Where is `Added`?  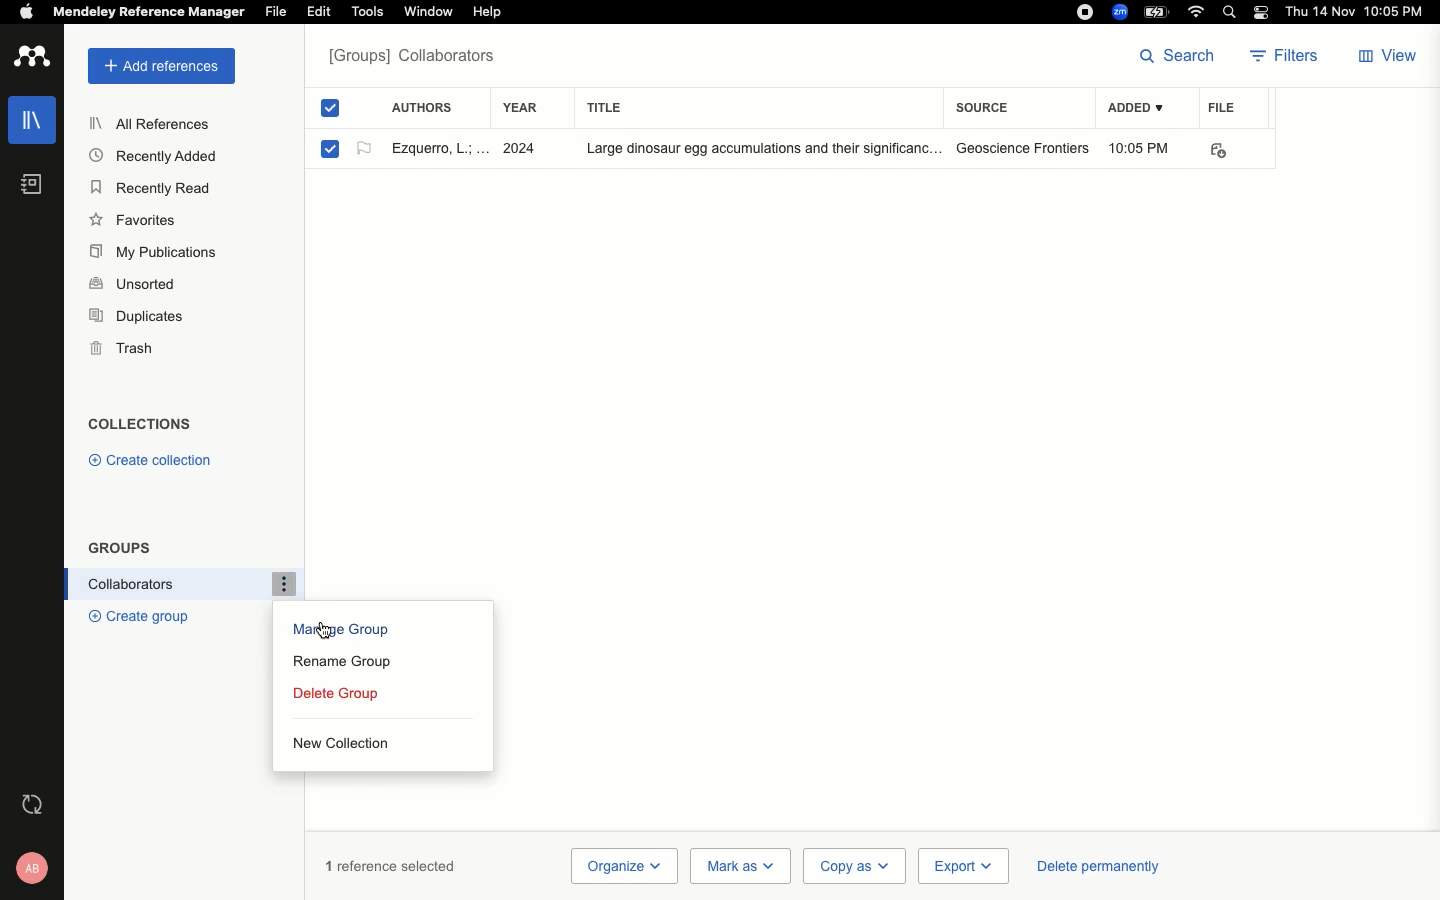
Added is located at coordinates (1134, 109).